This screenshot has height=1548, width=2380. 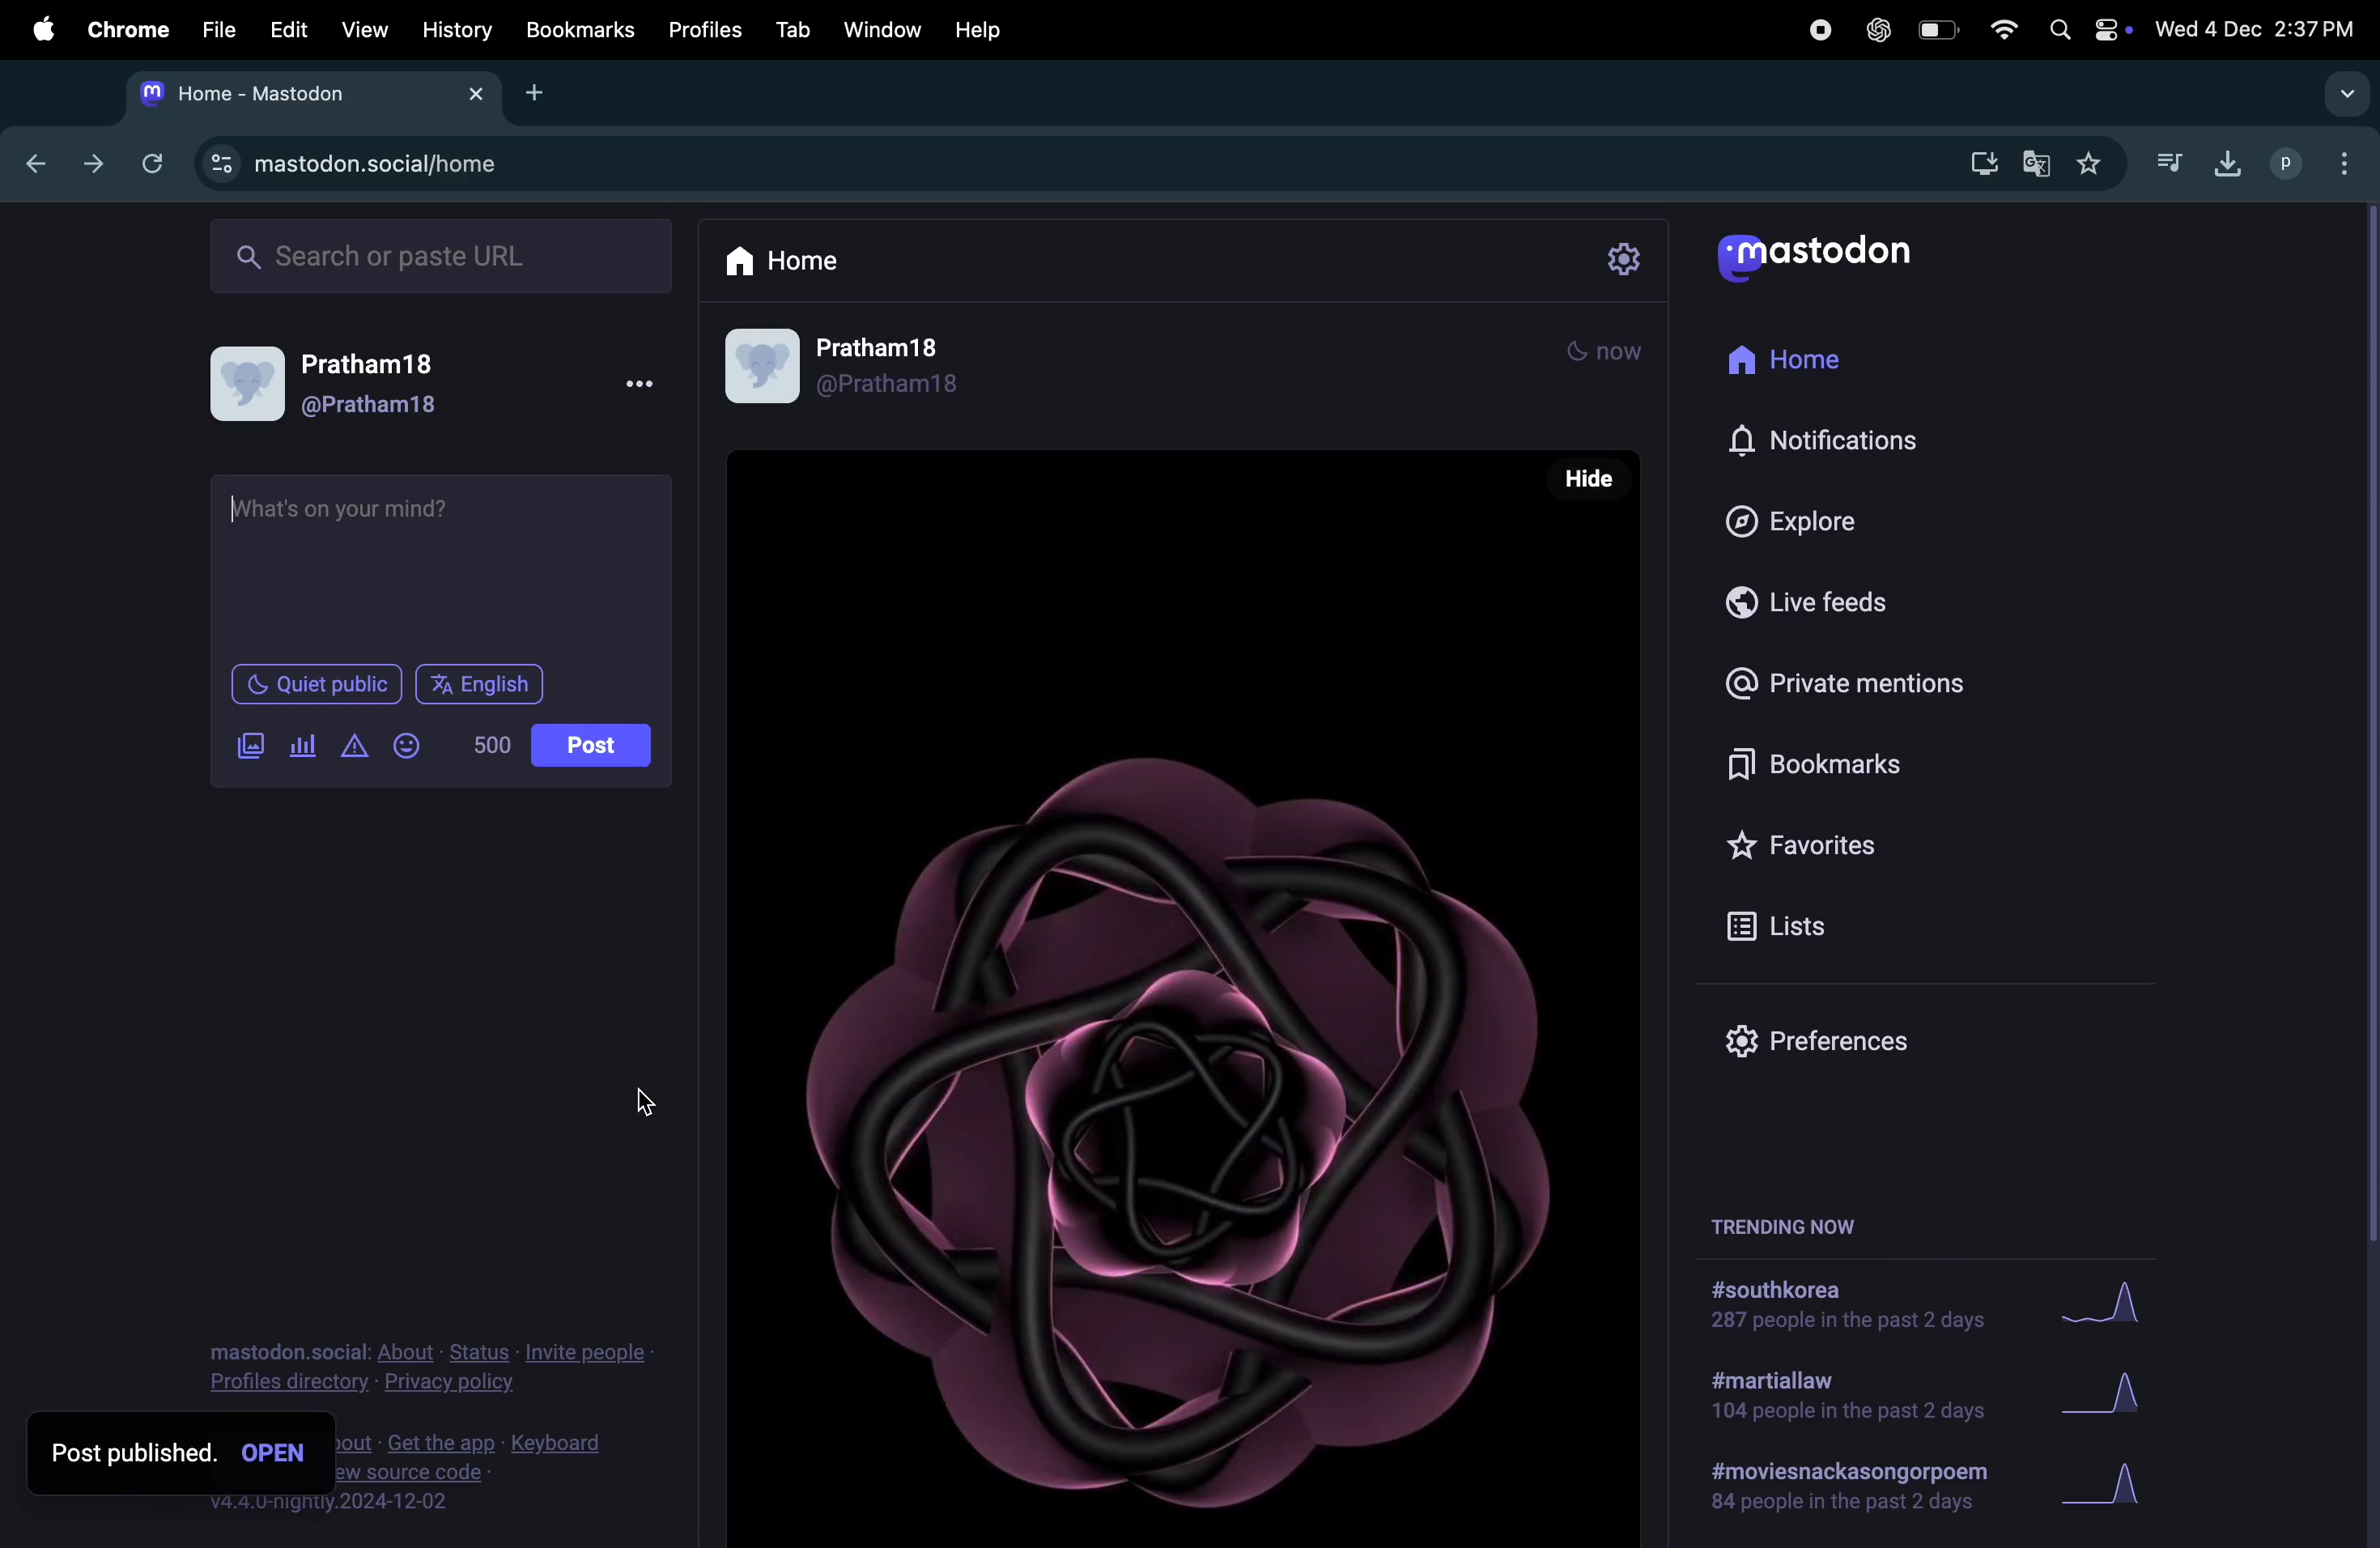 I want to click on Profiles, so click(x=707, y=25).